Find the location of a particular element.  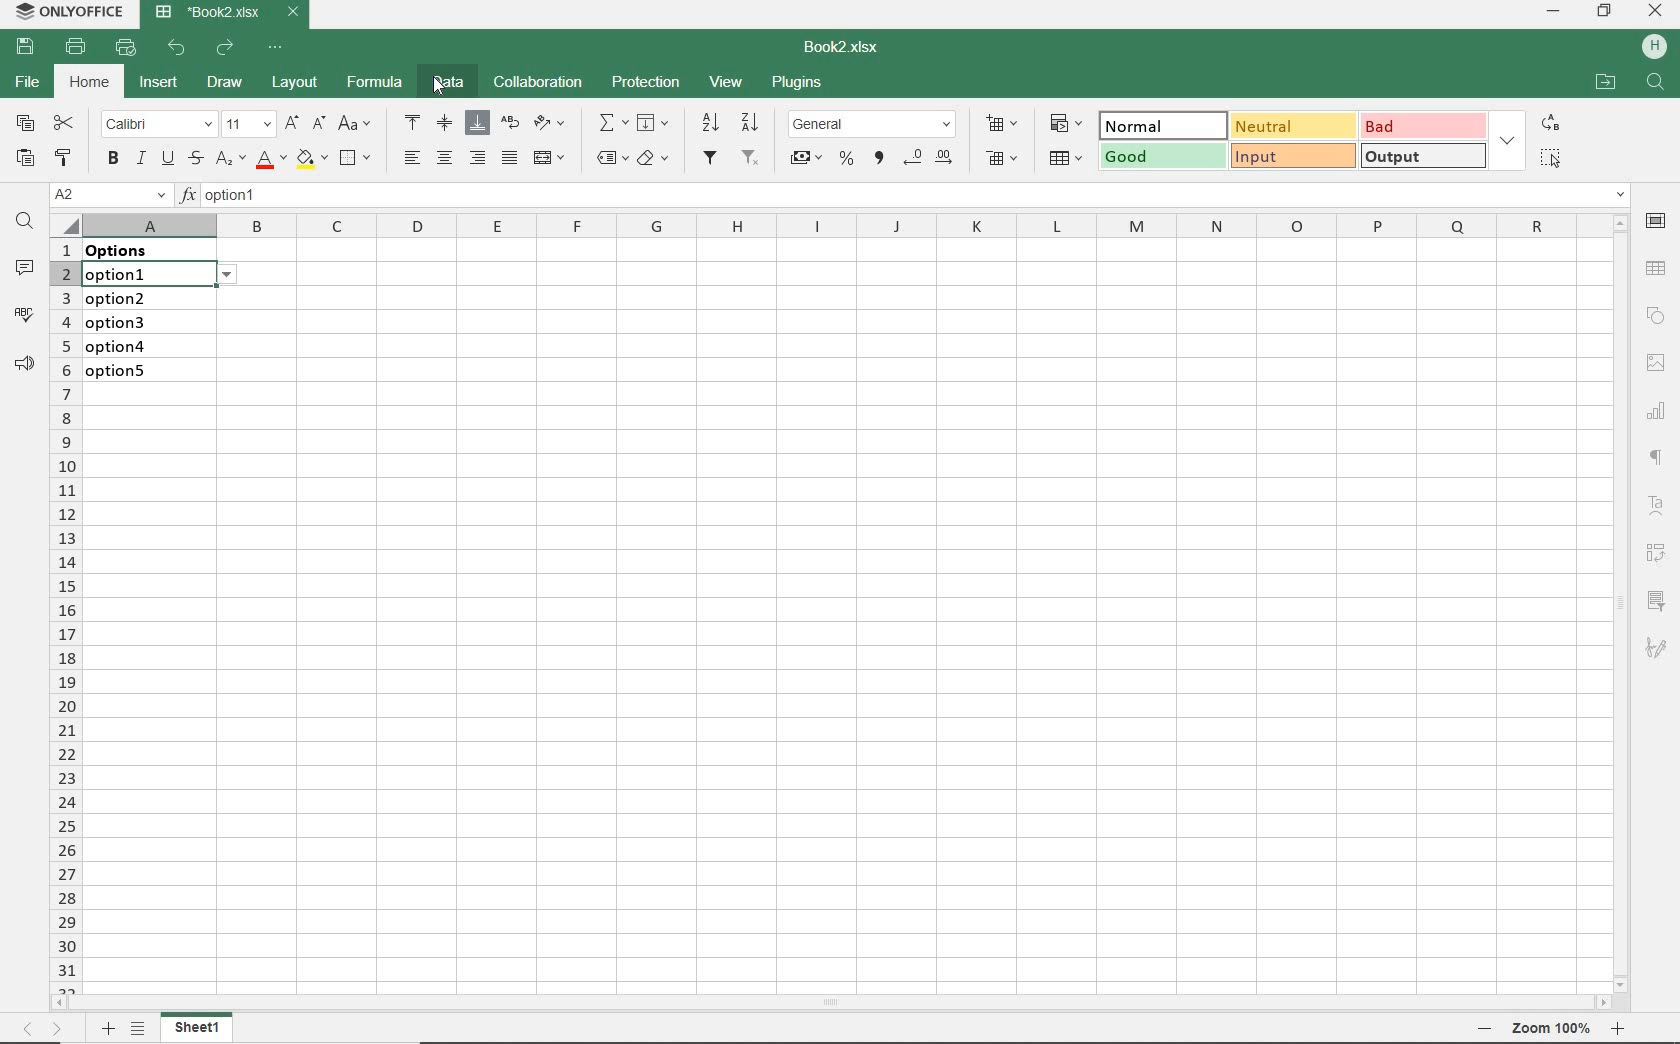

REDO is located at coordinates (225, 48).